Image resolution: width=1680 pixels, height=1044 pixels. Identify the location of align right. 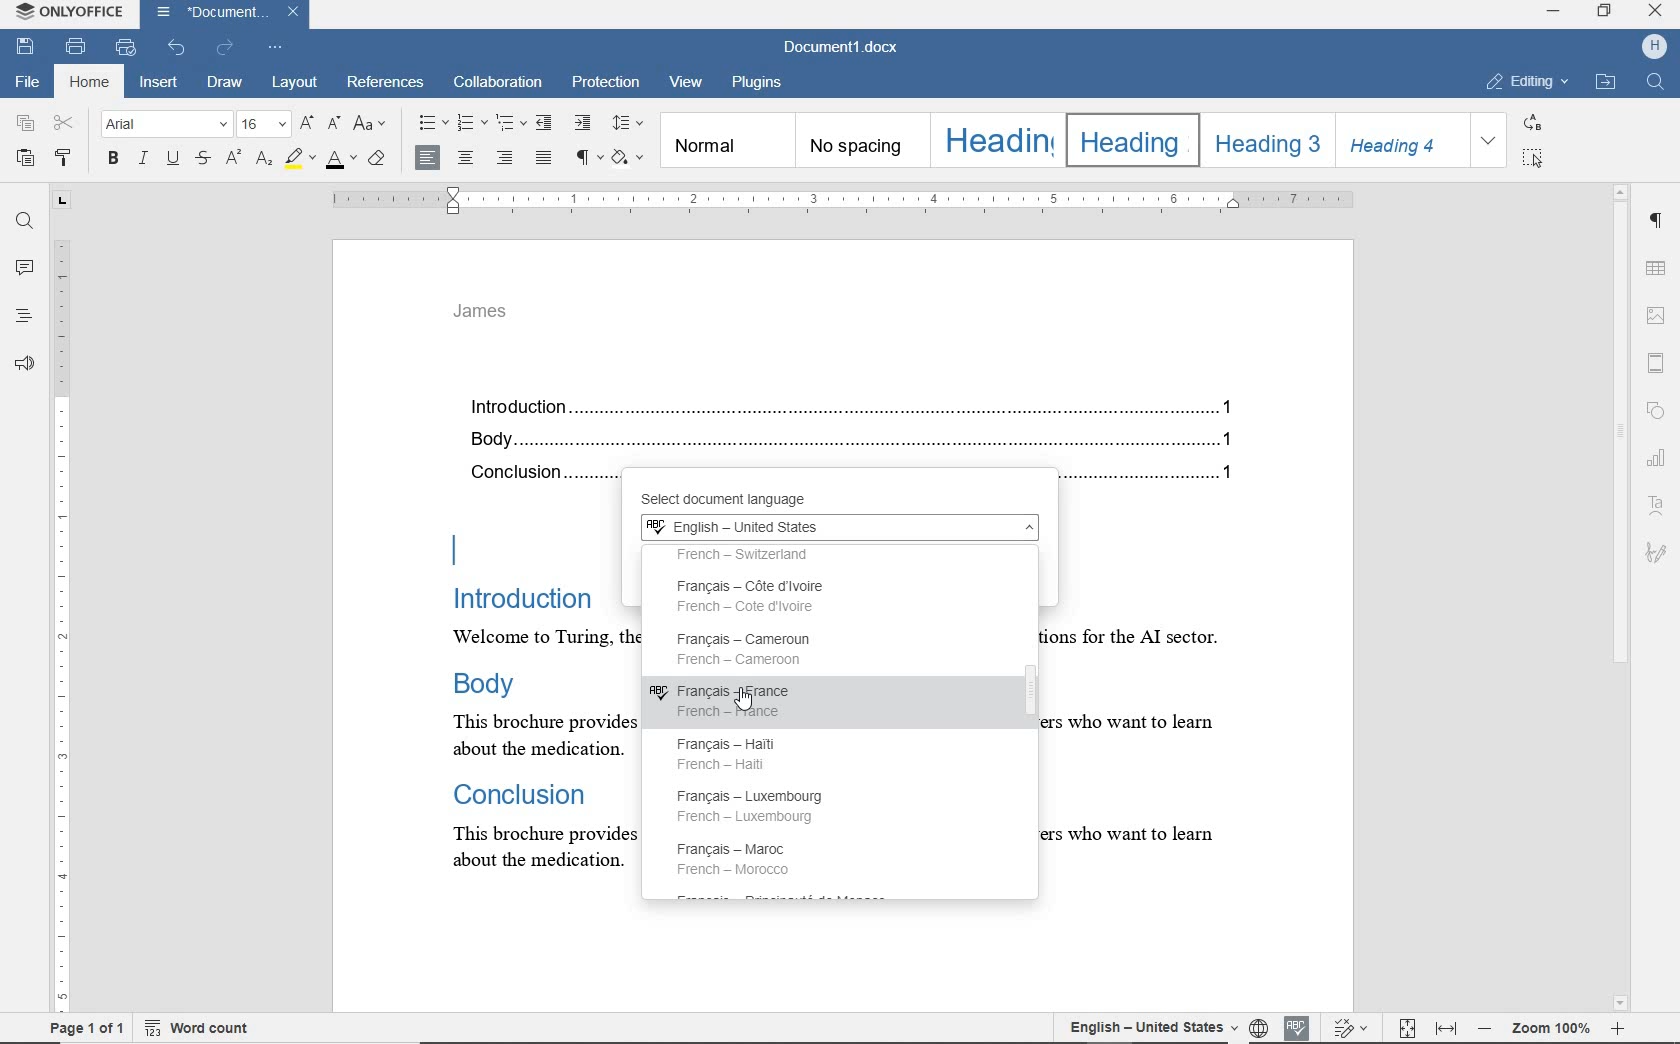
(508, 160).